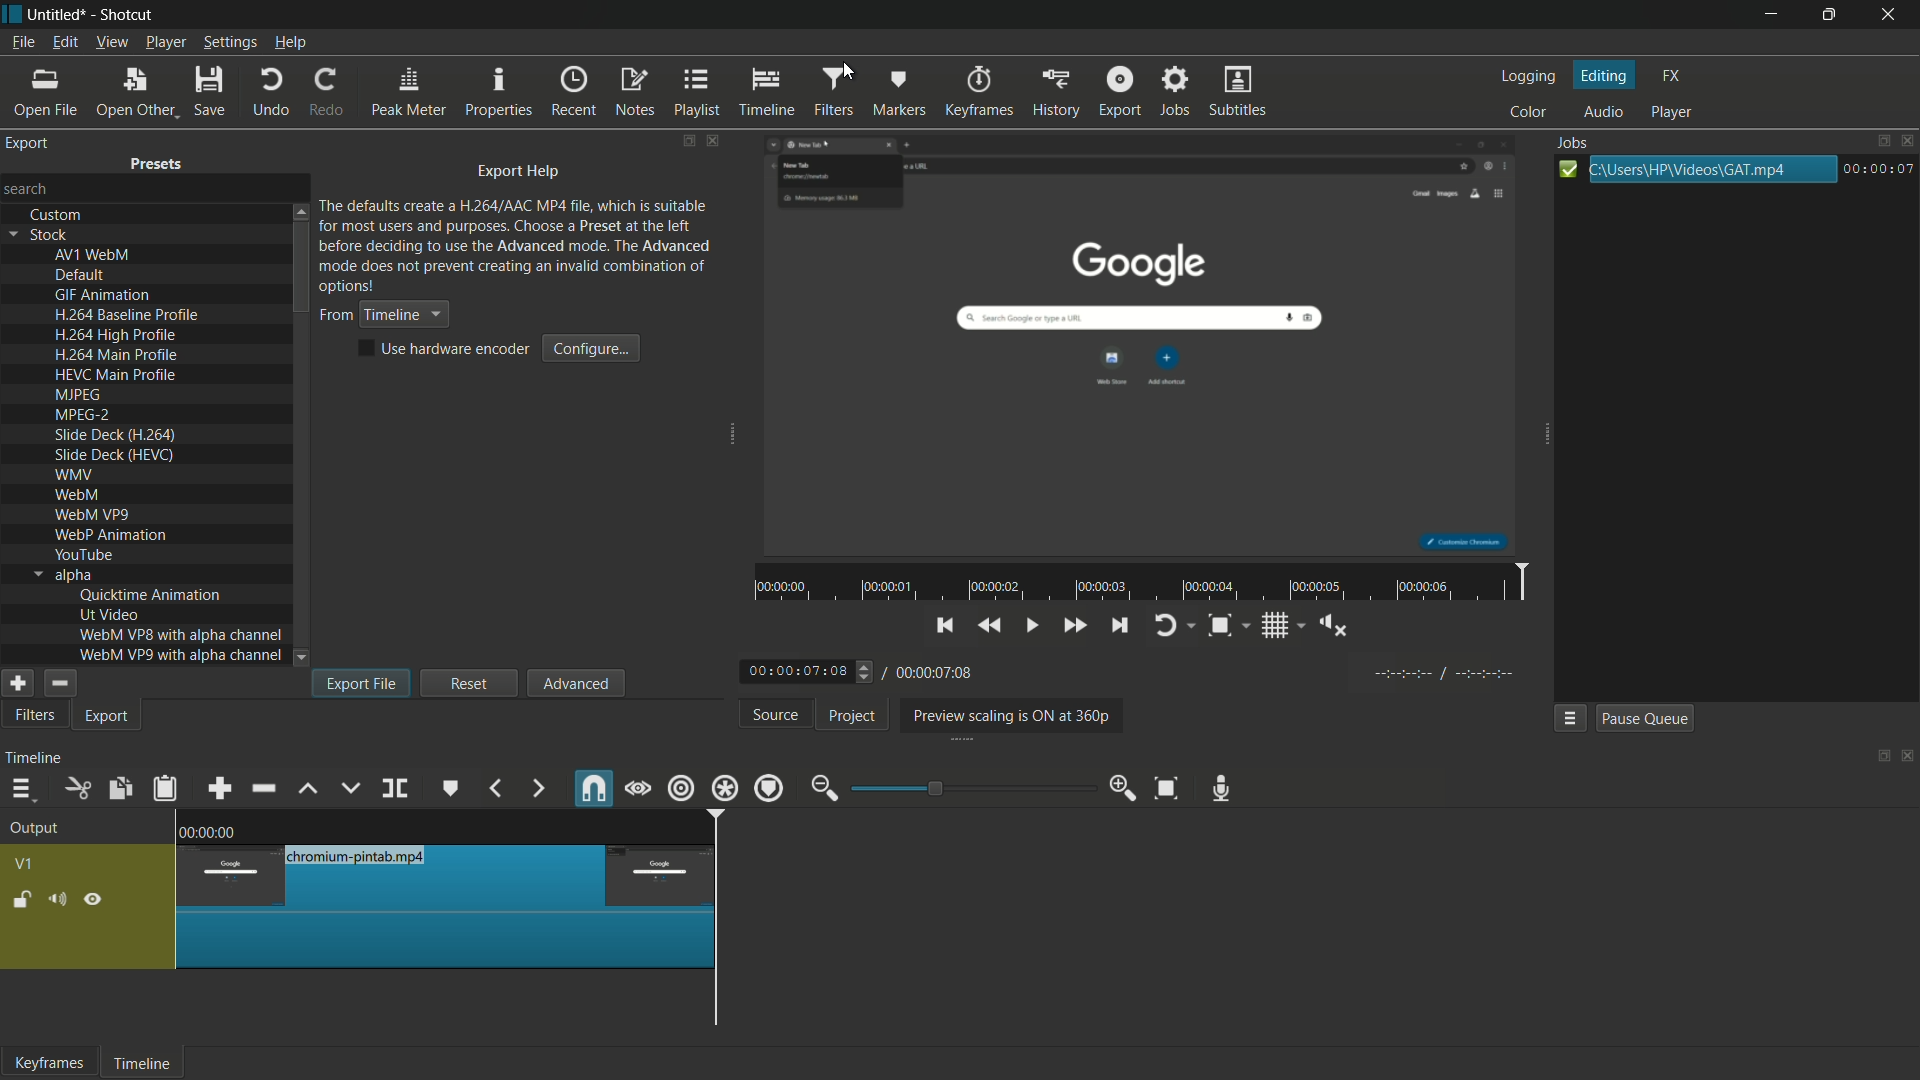 This screenshot has width=1920, height=1080. Describe the element at coordinates (1007, 717) in the screenshot. I see `preview scaling is on at 360p` at that location.